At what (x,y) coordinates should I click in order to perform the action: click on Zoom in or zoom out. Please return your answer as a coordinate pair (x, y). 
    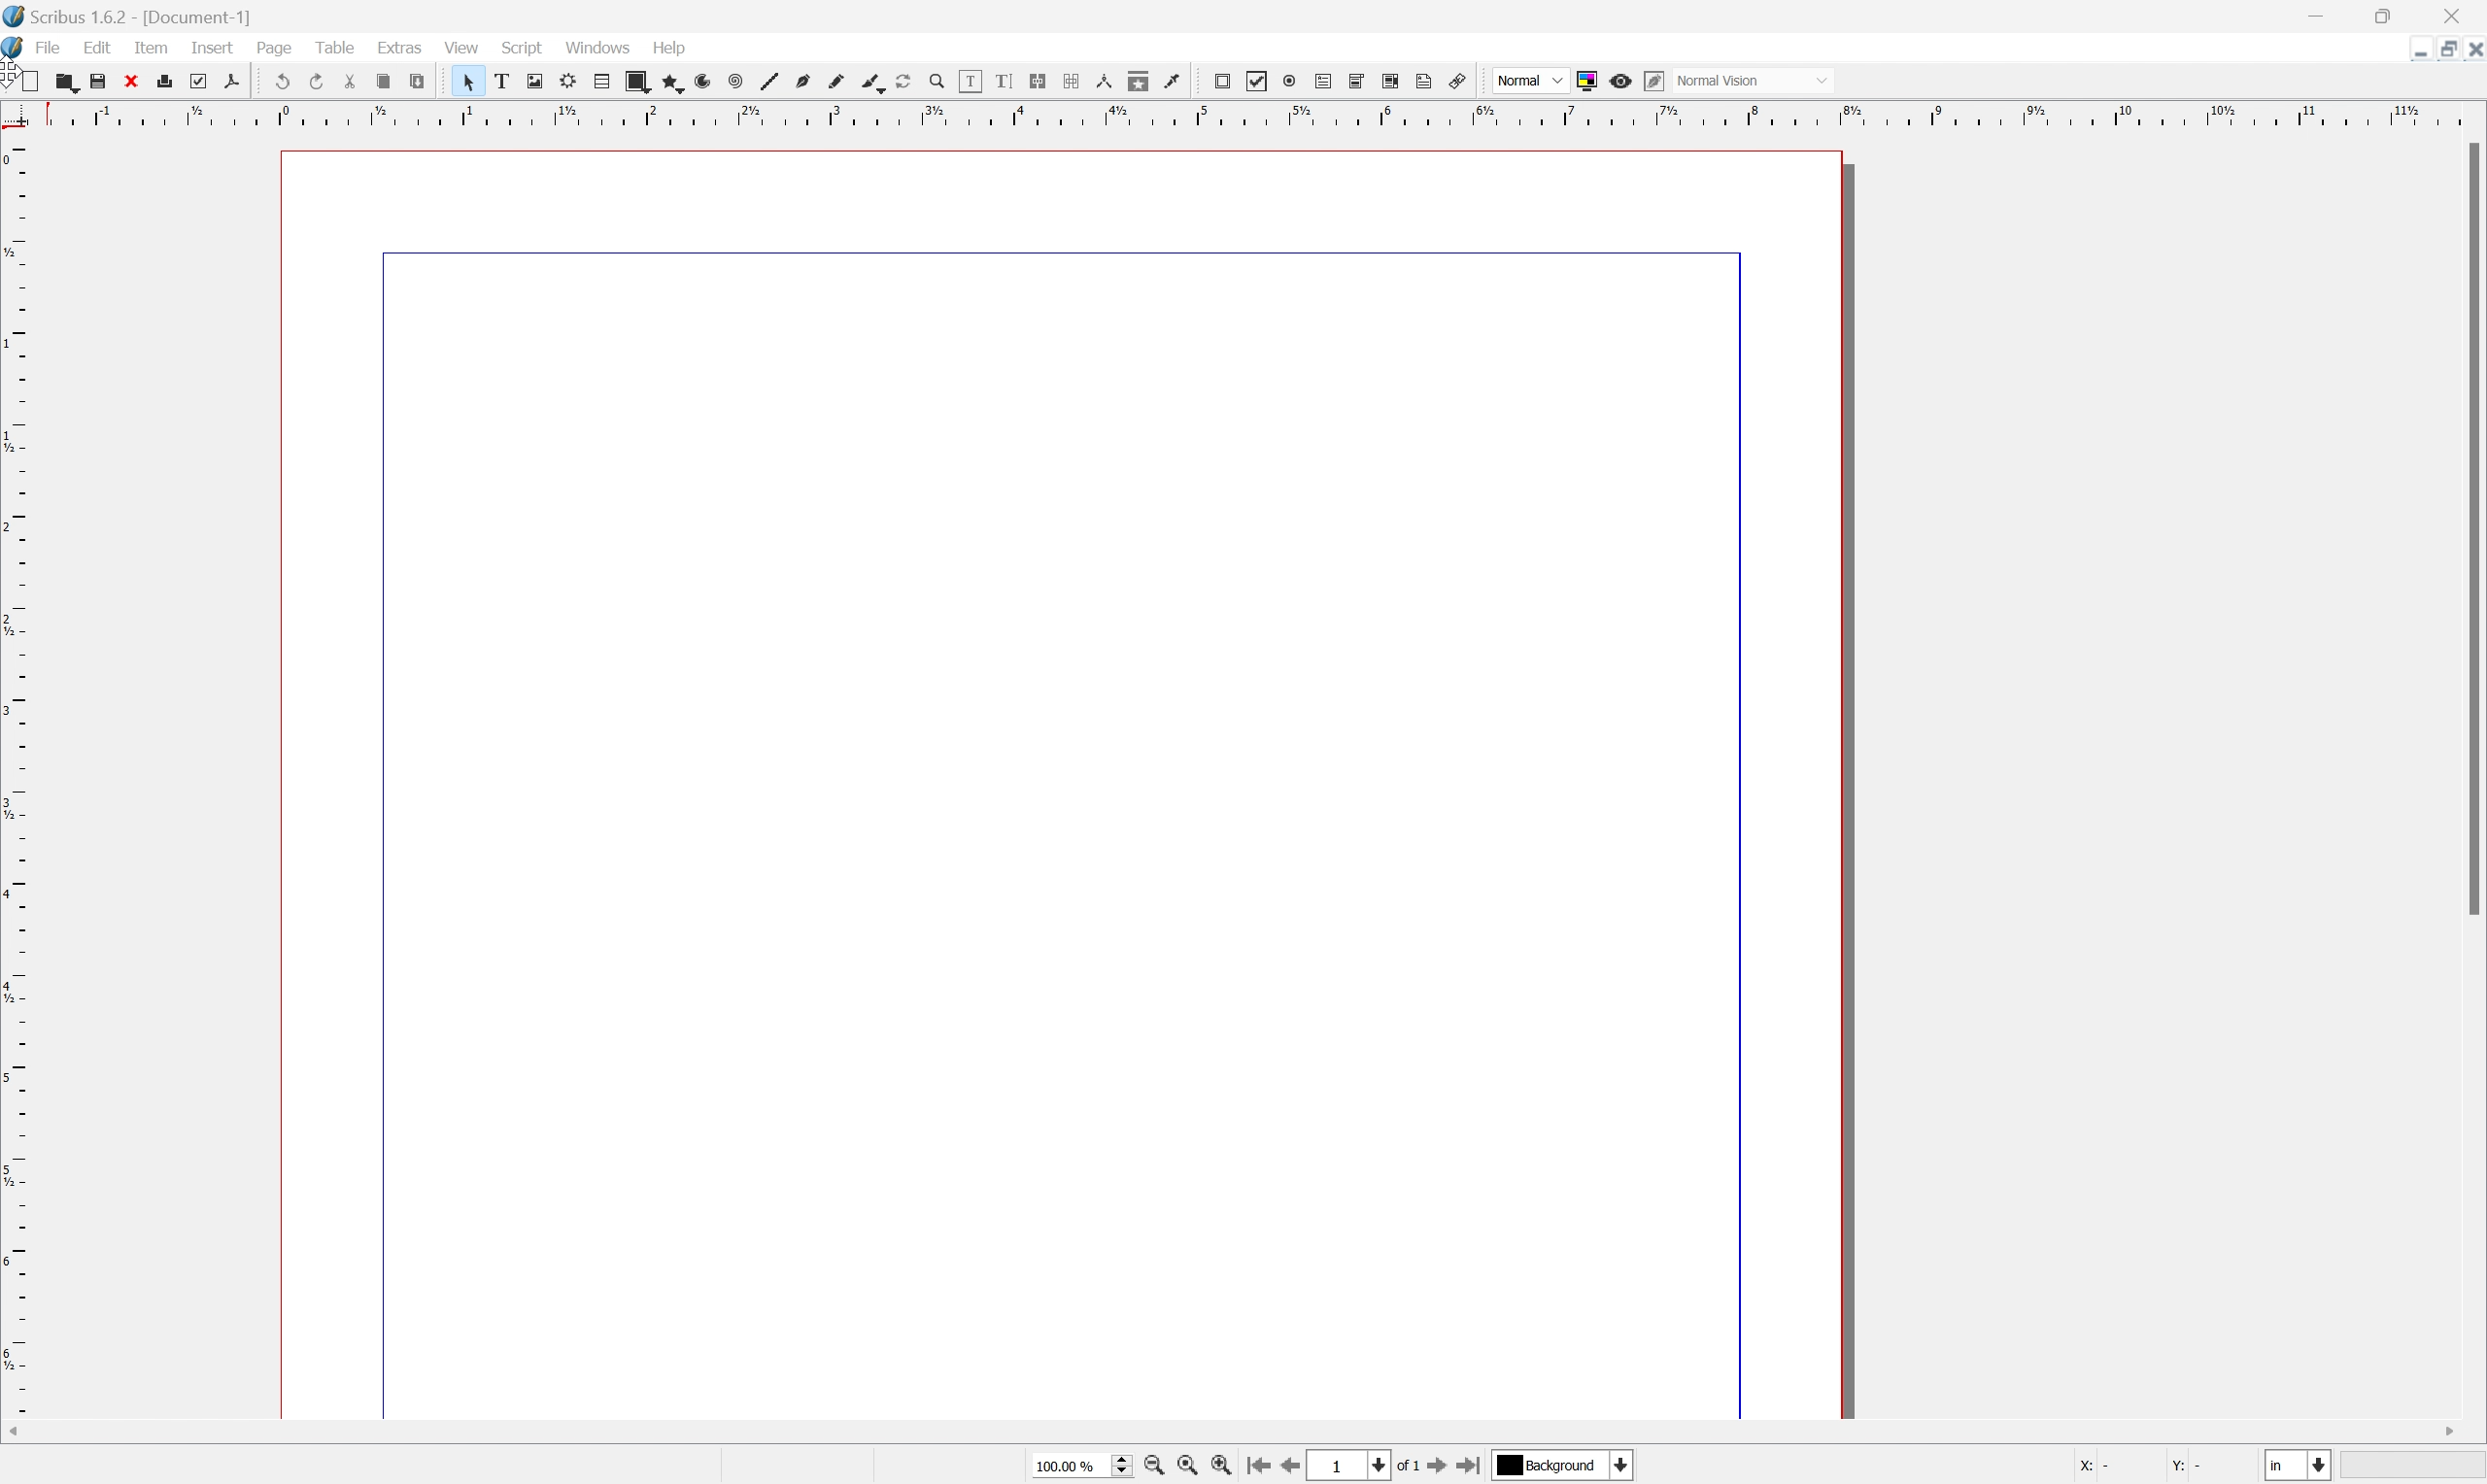
    Looking at the image, I should click on (932, 82).